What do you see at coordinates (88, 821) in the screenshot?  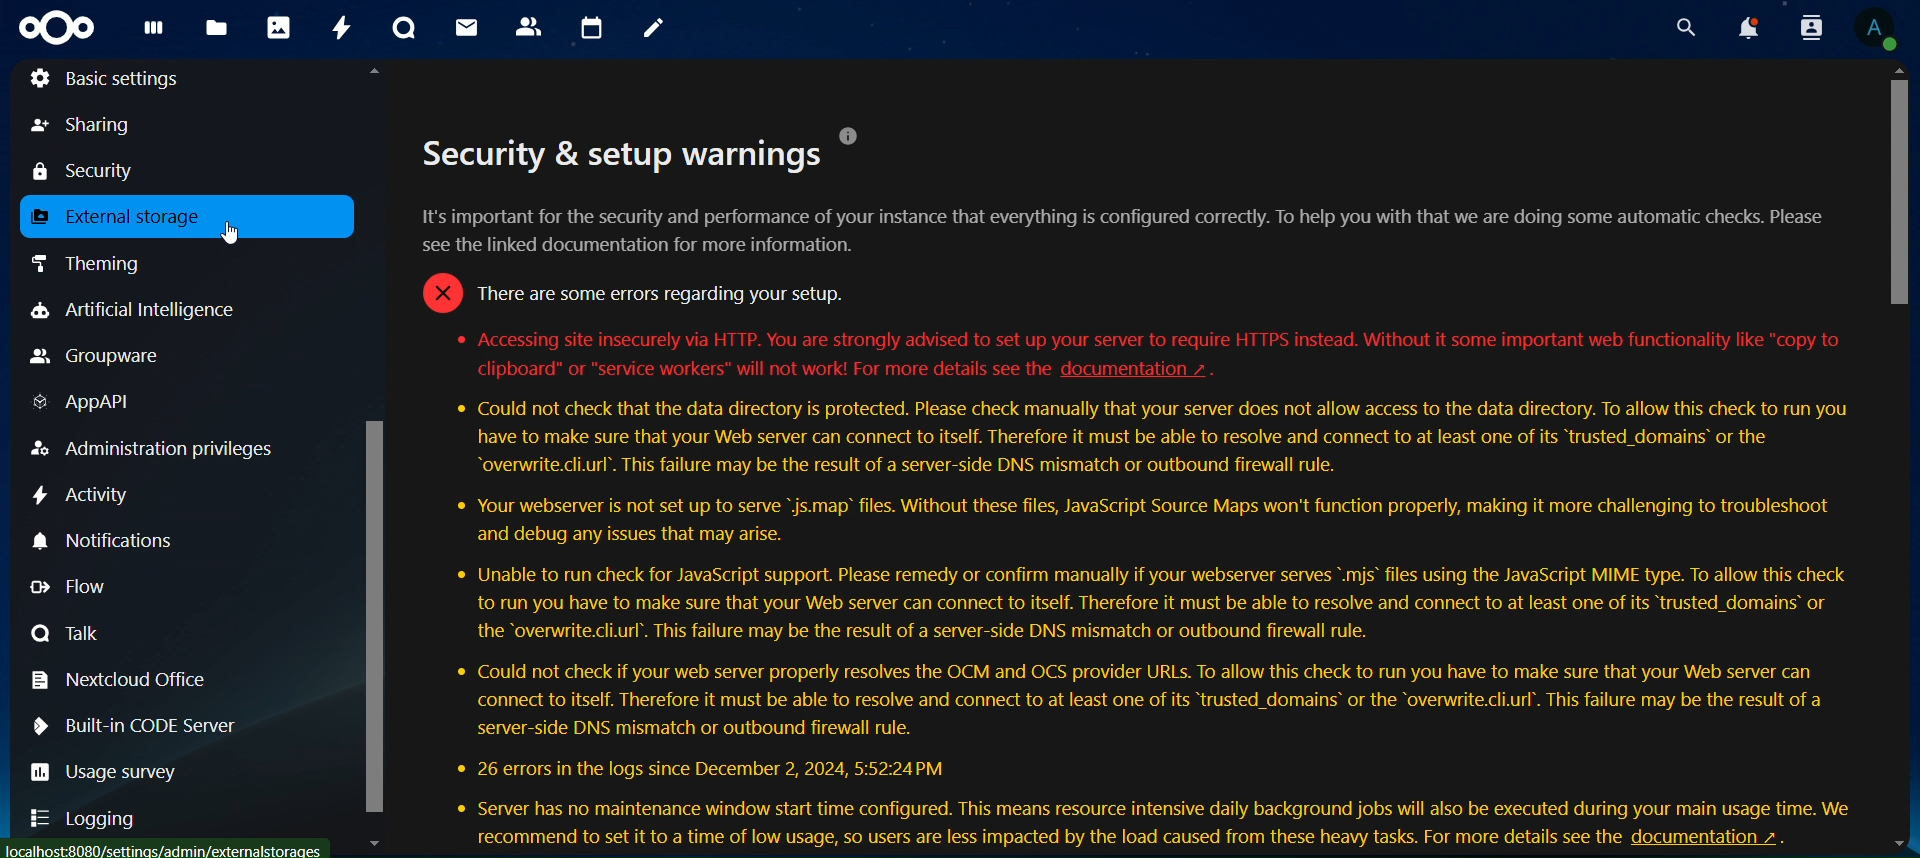 I see `logging` at bounding box center [88, 821].